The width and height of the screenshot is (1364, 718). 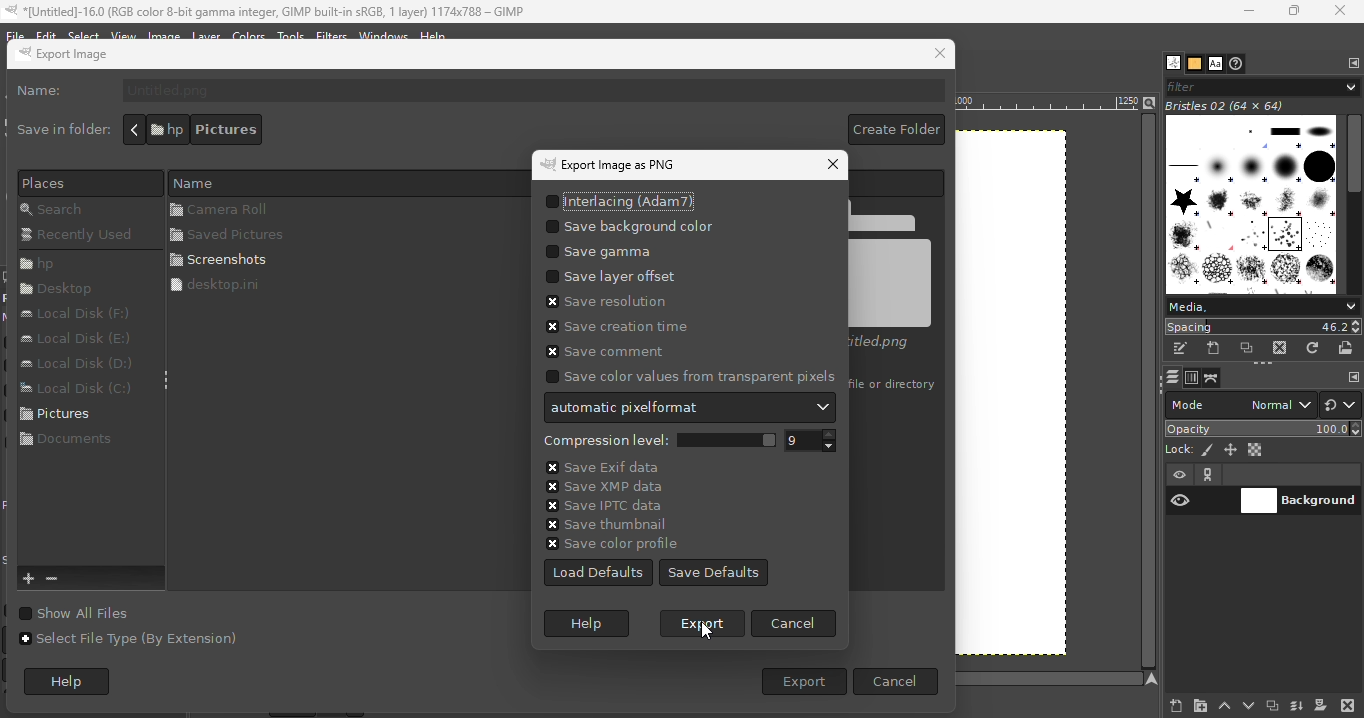 I want to click on Layer, so click(x=211, y=37).